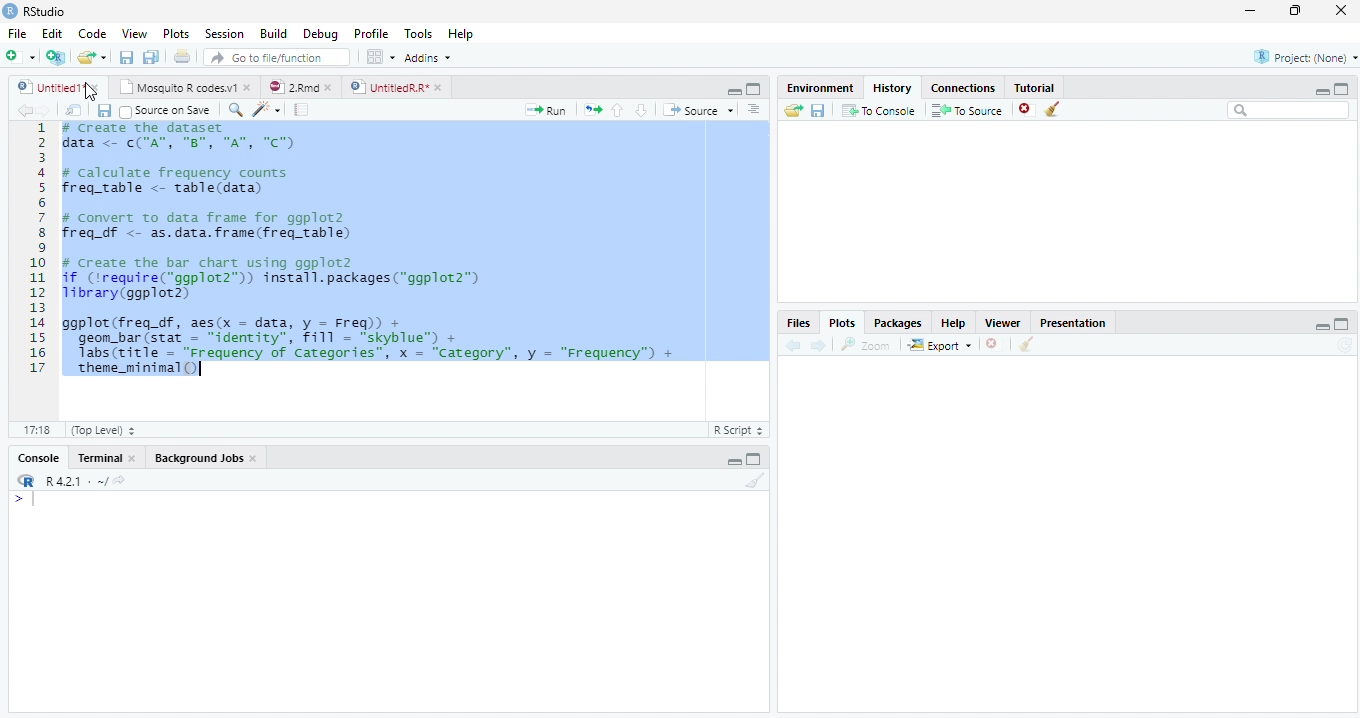 The height and width of the screenshot is (718, 1360). Describe the element at coordinates (961, 88) in the screenshot. I see `Connections` at that location.